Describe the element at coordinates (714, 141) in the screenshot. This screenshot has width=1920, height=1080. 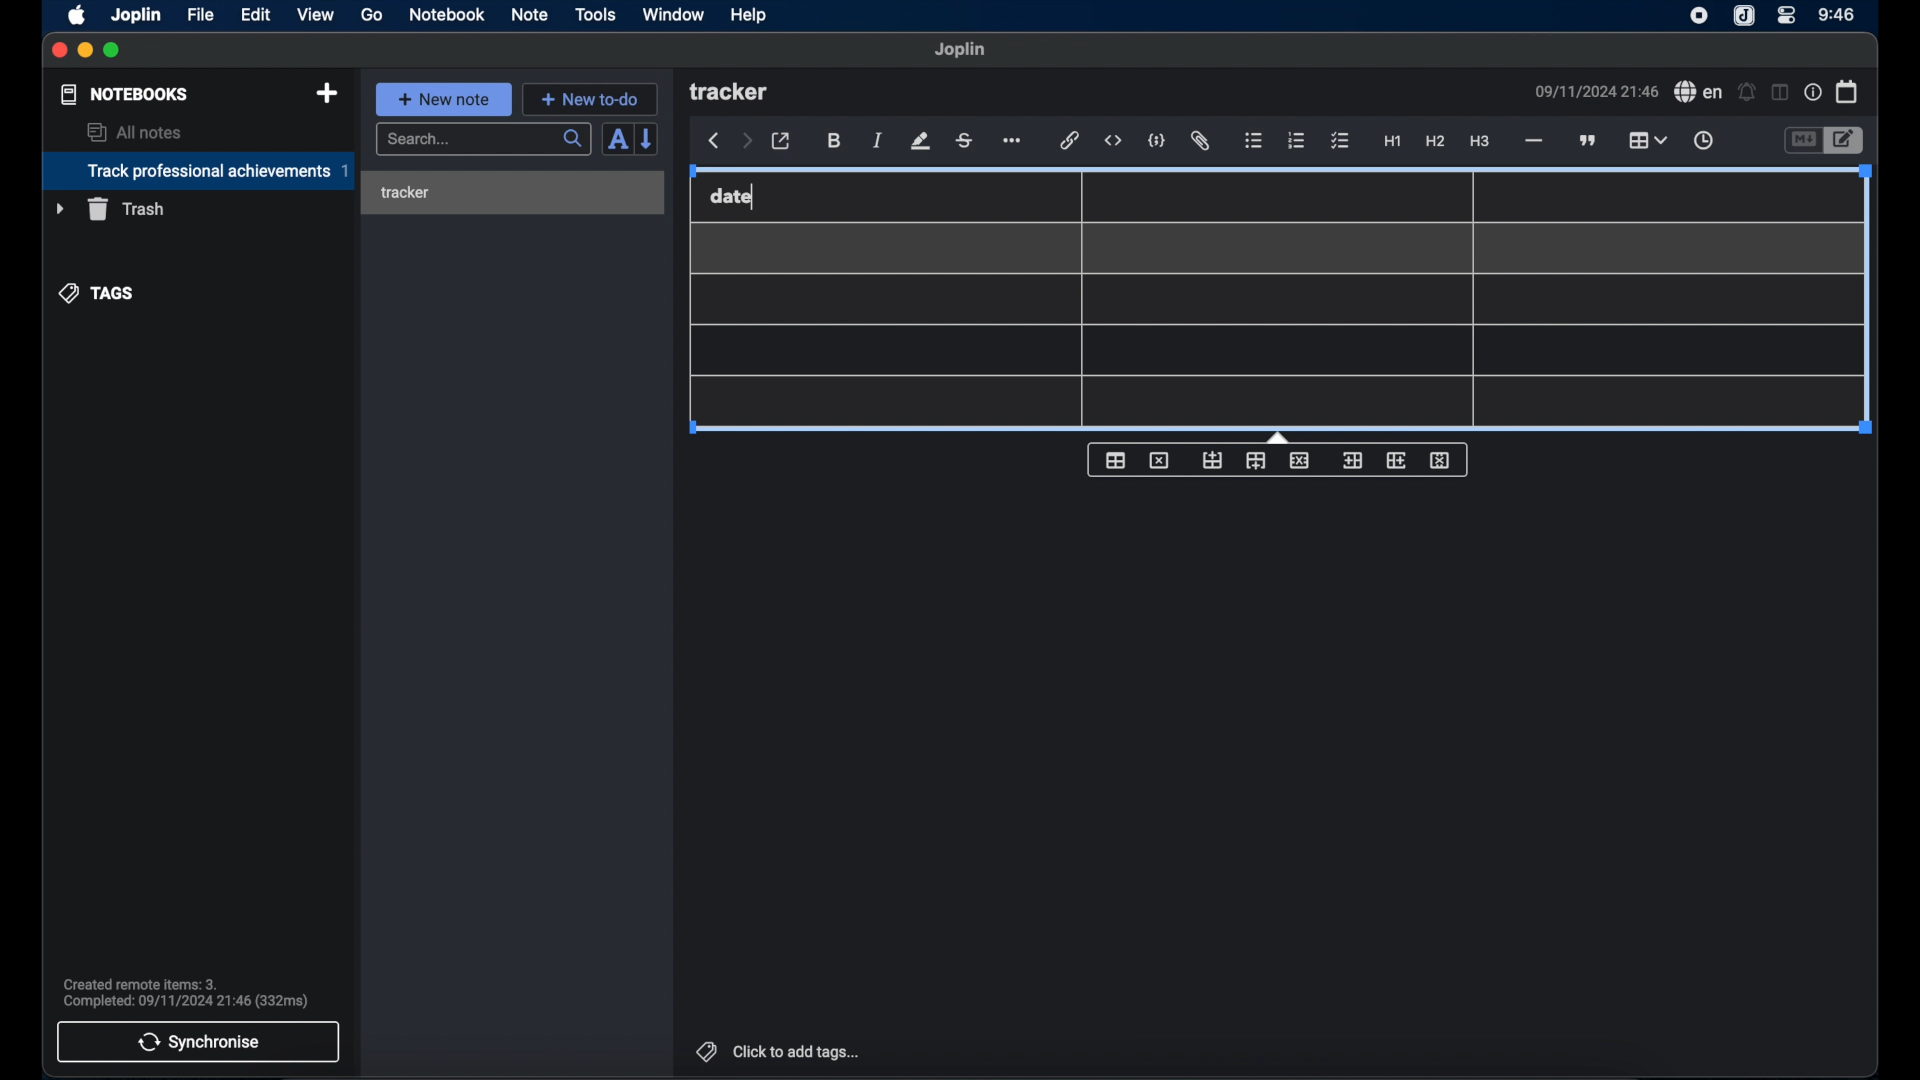
I see `back` at that location.